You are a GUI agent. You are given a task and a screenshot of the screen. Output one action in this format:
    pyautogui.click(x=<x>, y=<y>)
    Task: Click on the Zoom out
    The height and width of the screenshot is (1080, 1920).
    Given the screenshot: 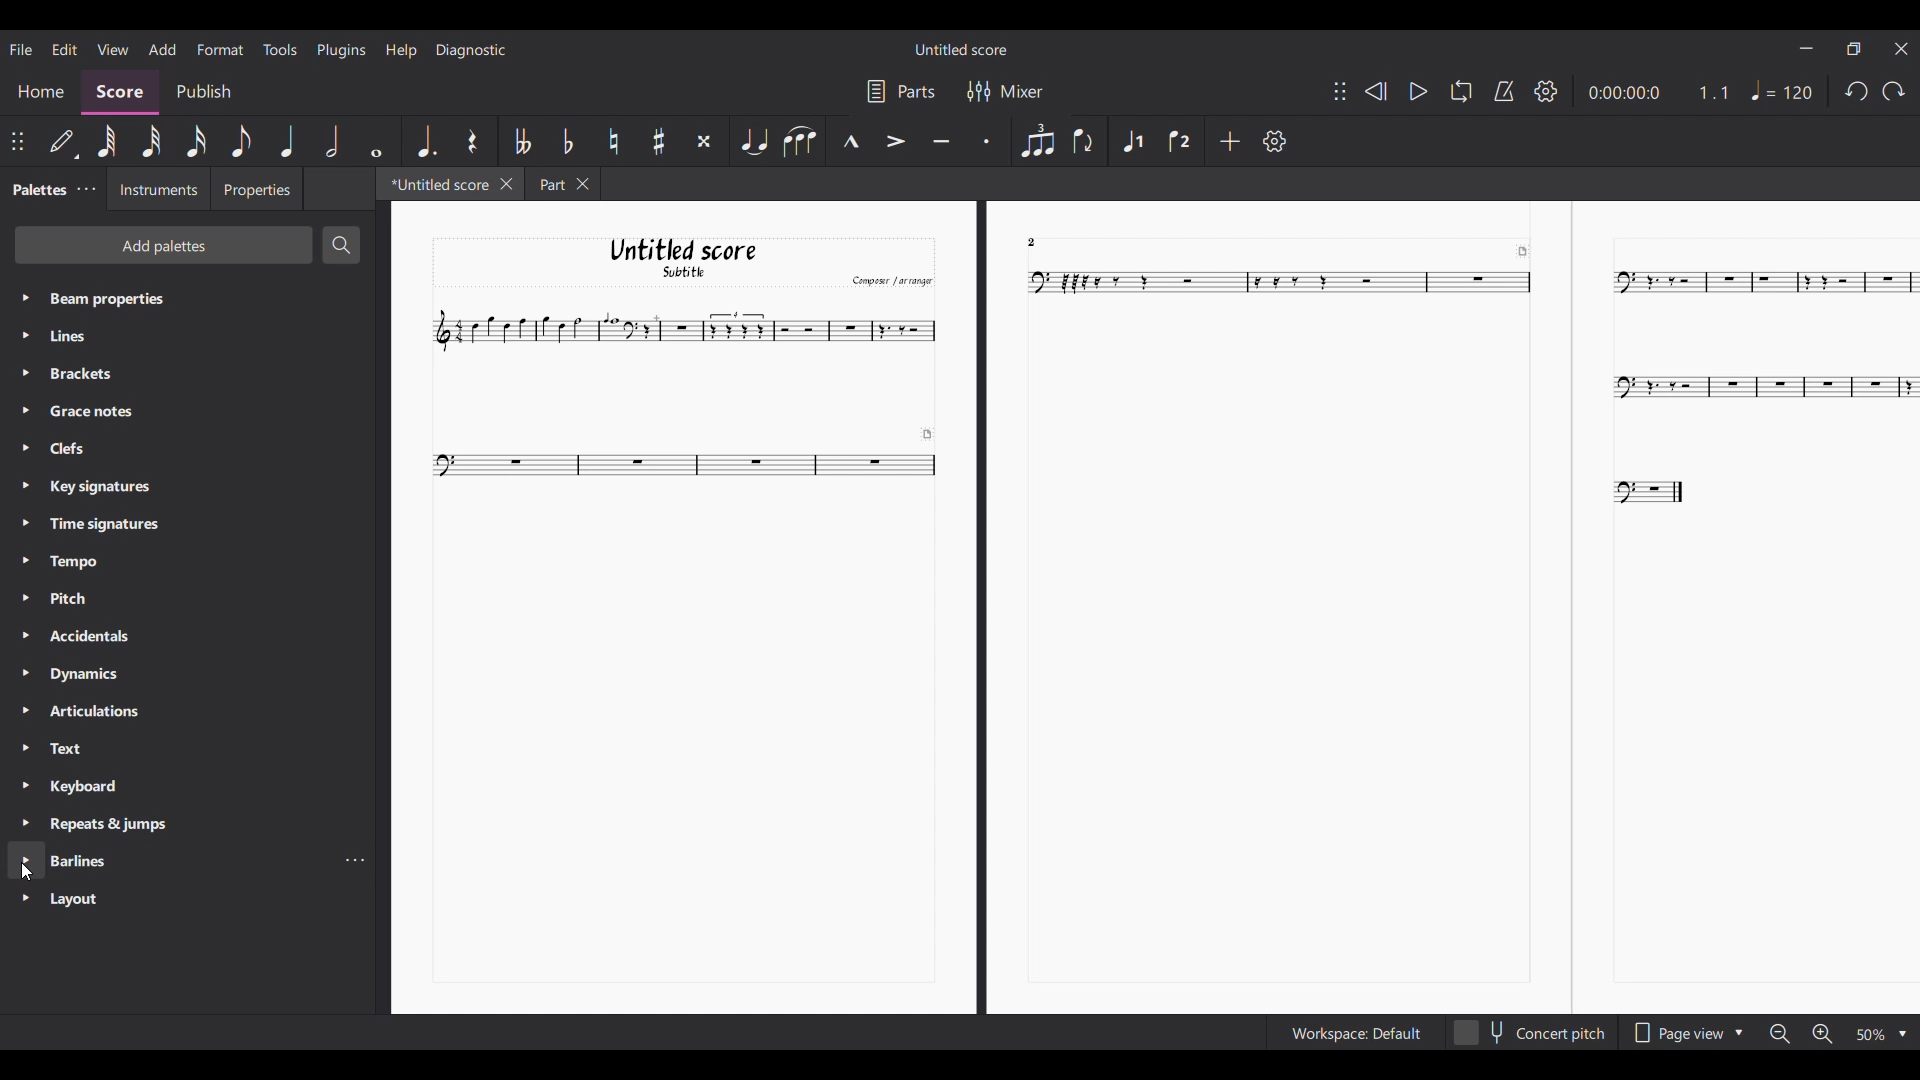 What is the action you would take?
    pyautogui.click(x=1779, y=1034)
    